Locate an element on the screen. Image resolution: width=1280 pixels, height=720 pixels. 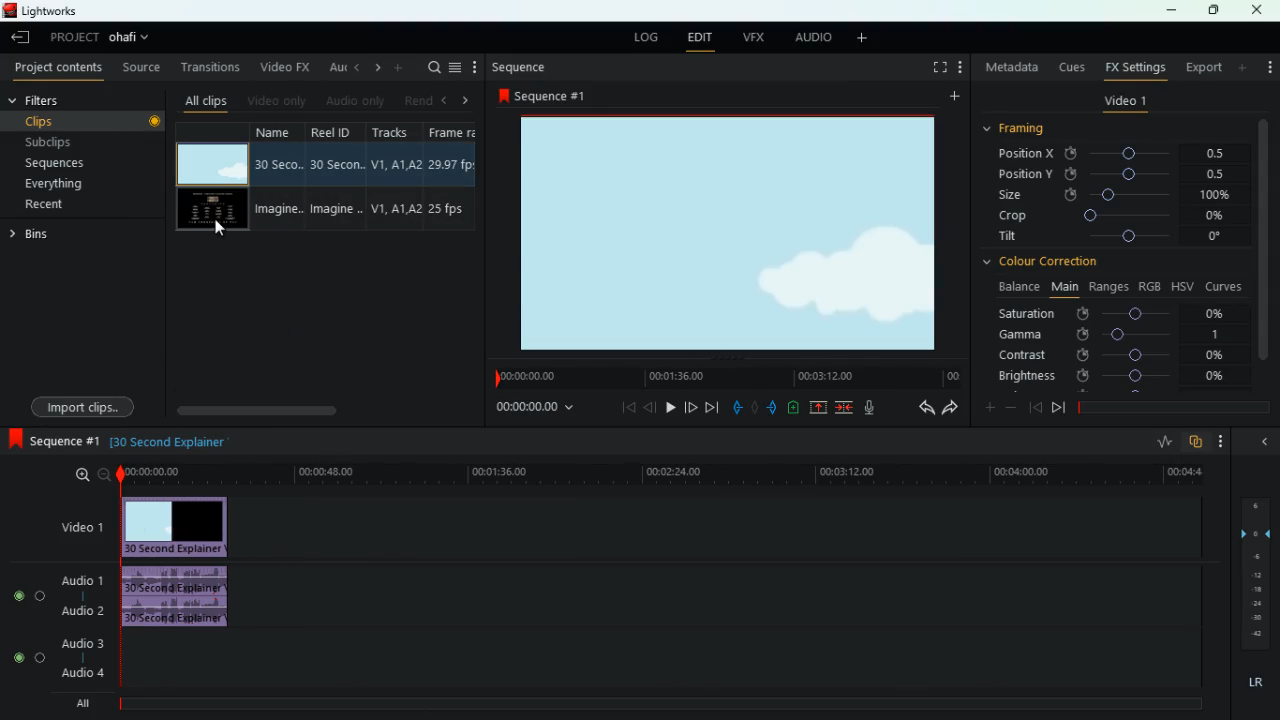
beggining is located at coordinates (622, 407).